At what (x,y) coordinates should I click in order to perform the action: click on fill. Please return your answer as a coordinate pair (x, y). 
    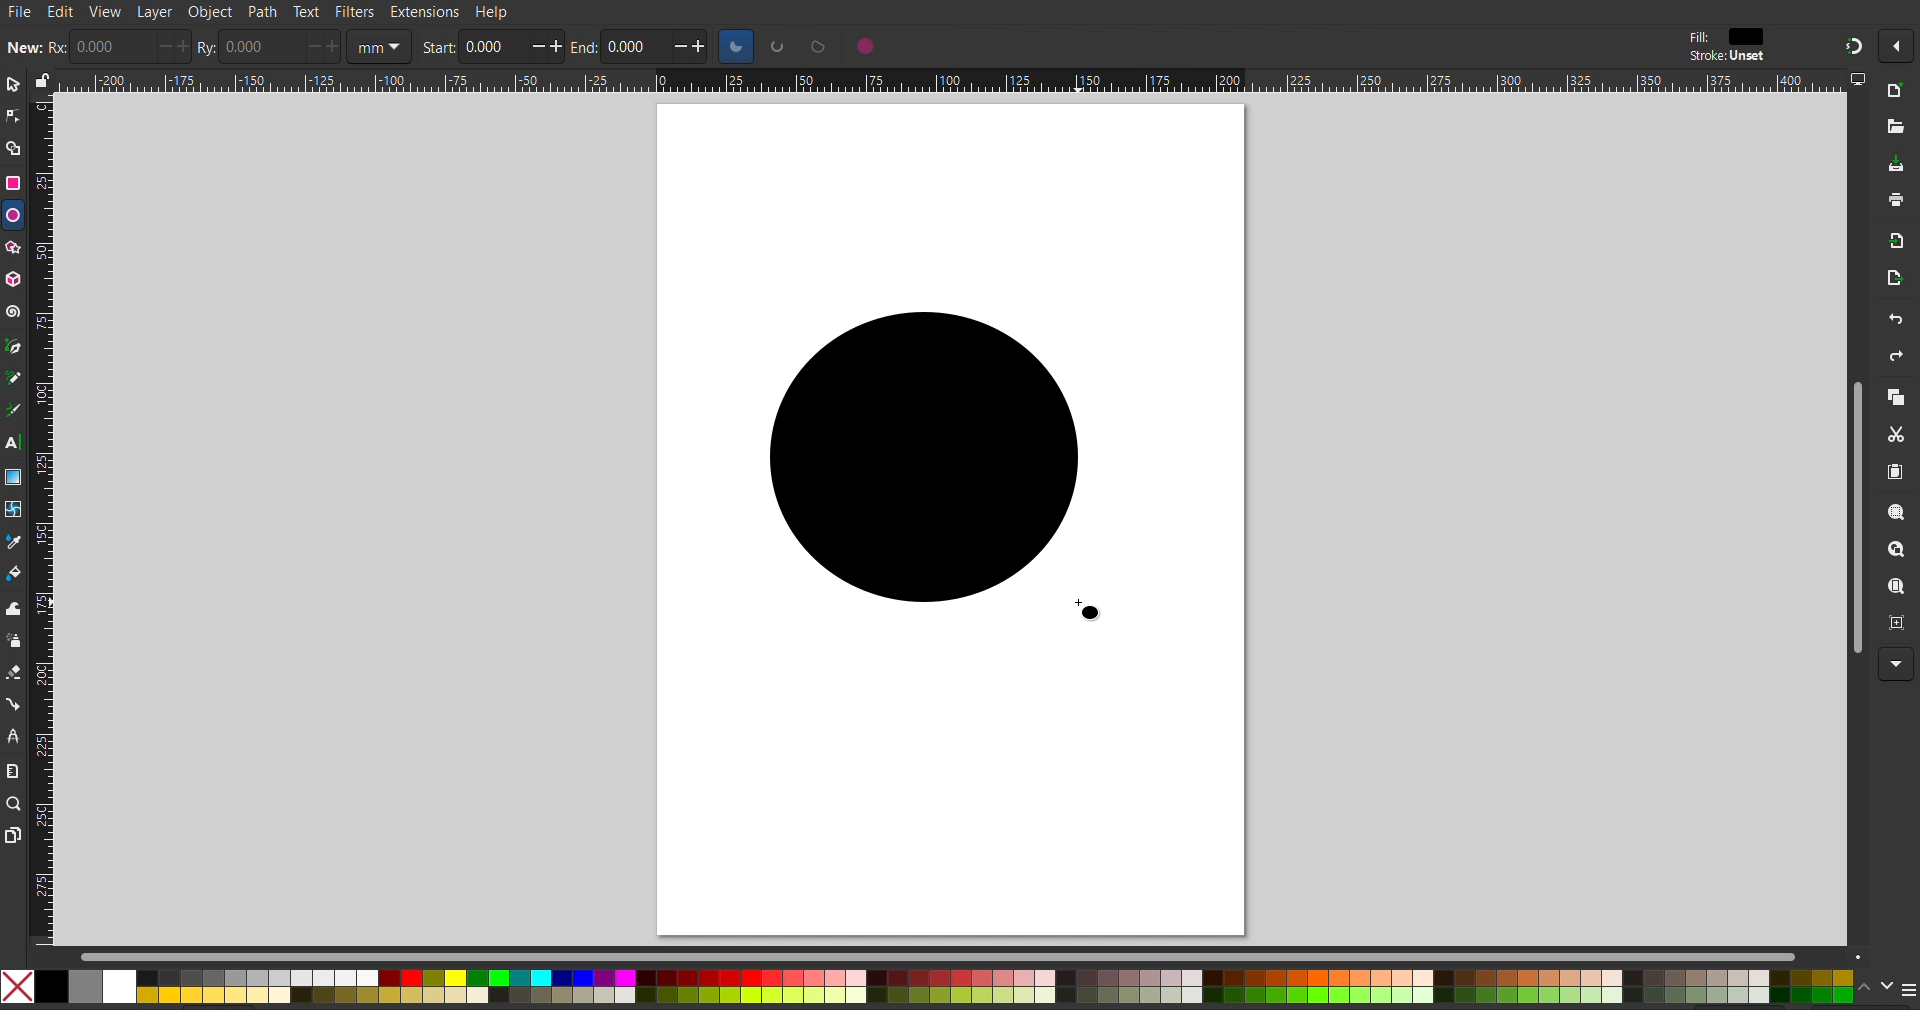
    Looking at the image, I should click on (1691, 37).